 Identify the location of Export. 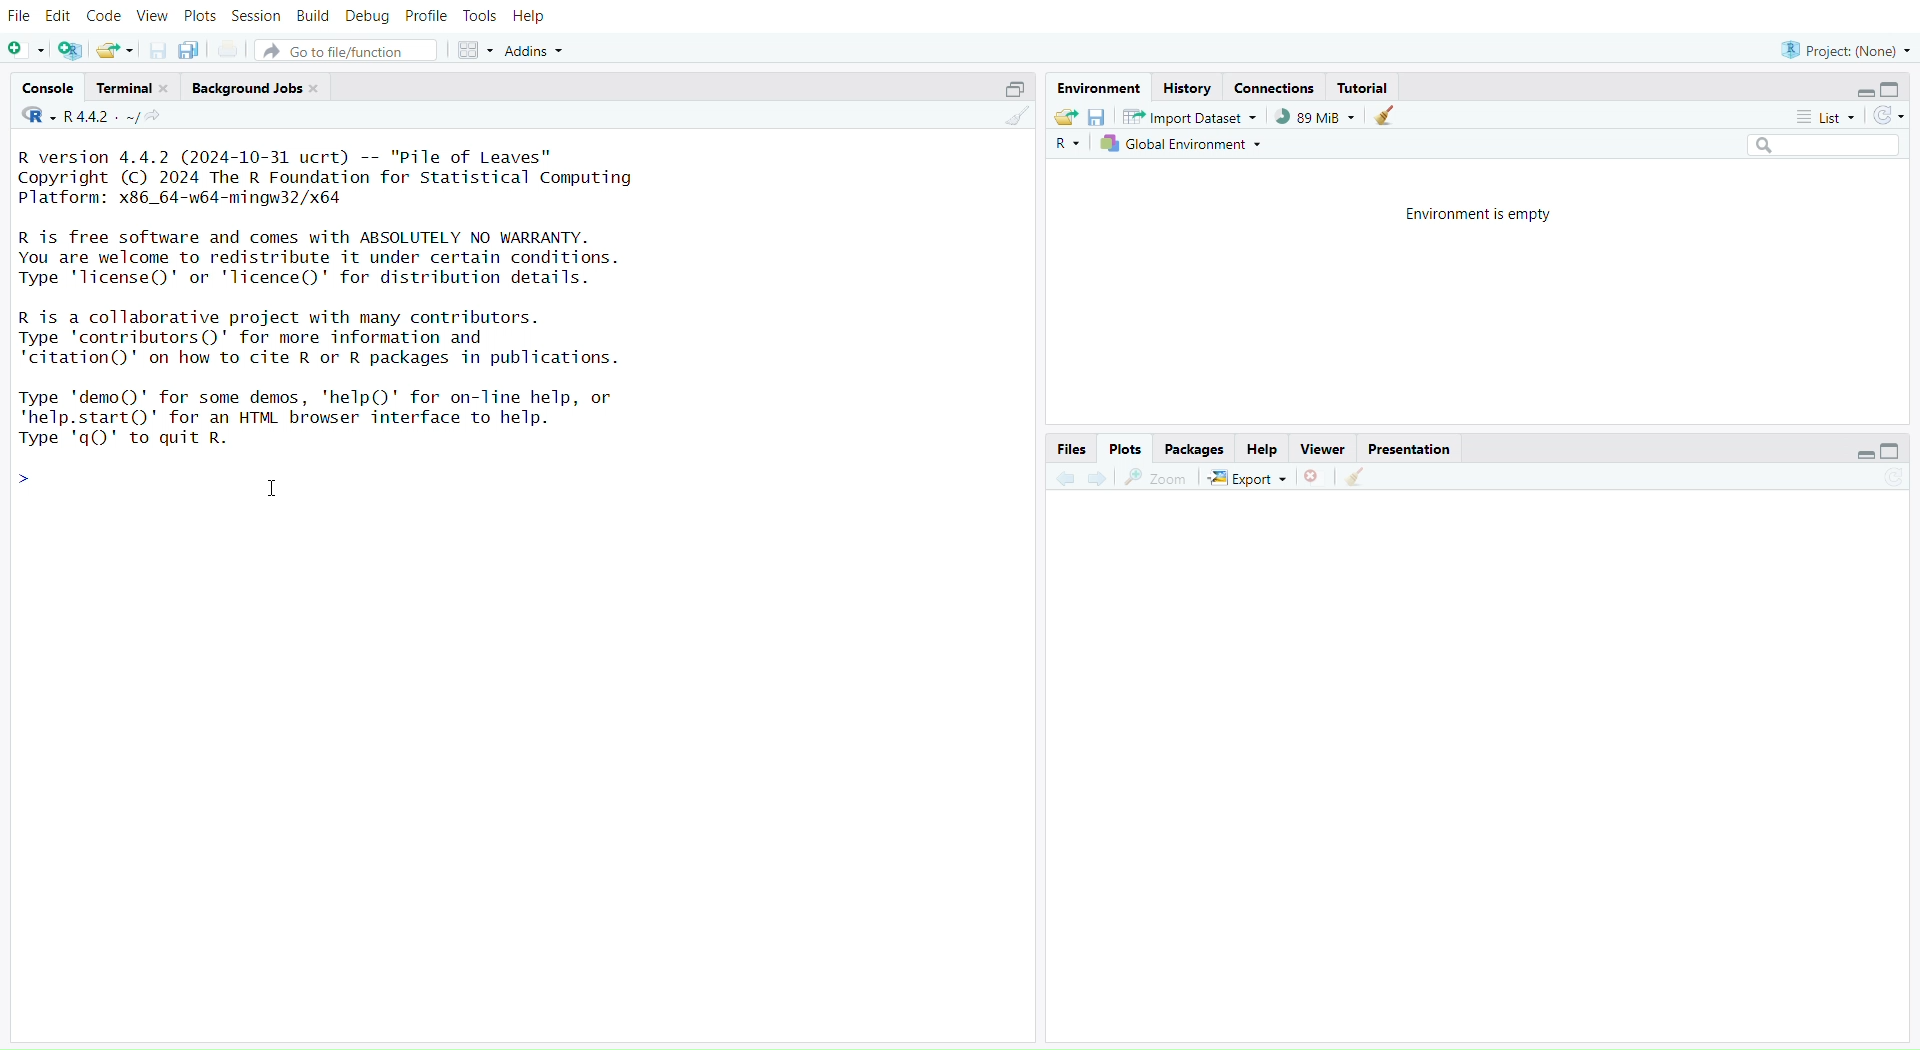
(1248, 477).